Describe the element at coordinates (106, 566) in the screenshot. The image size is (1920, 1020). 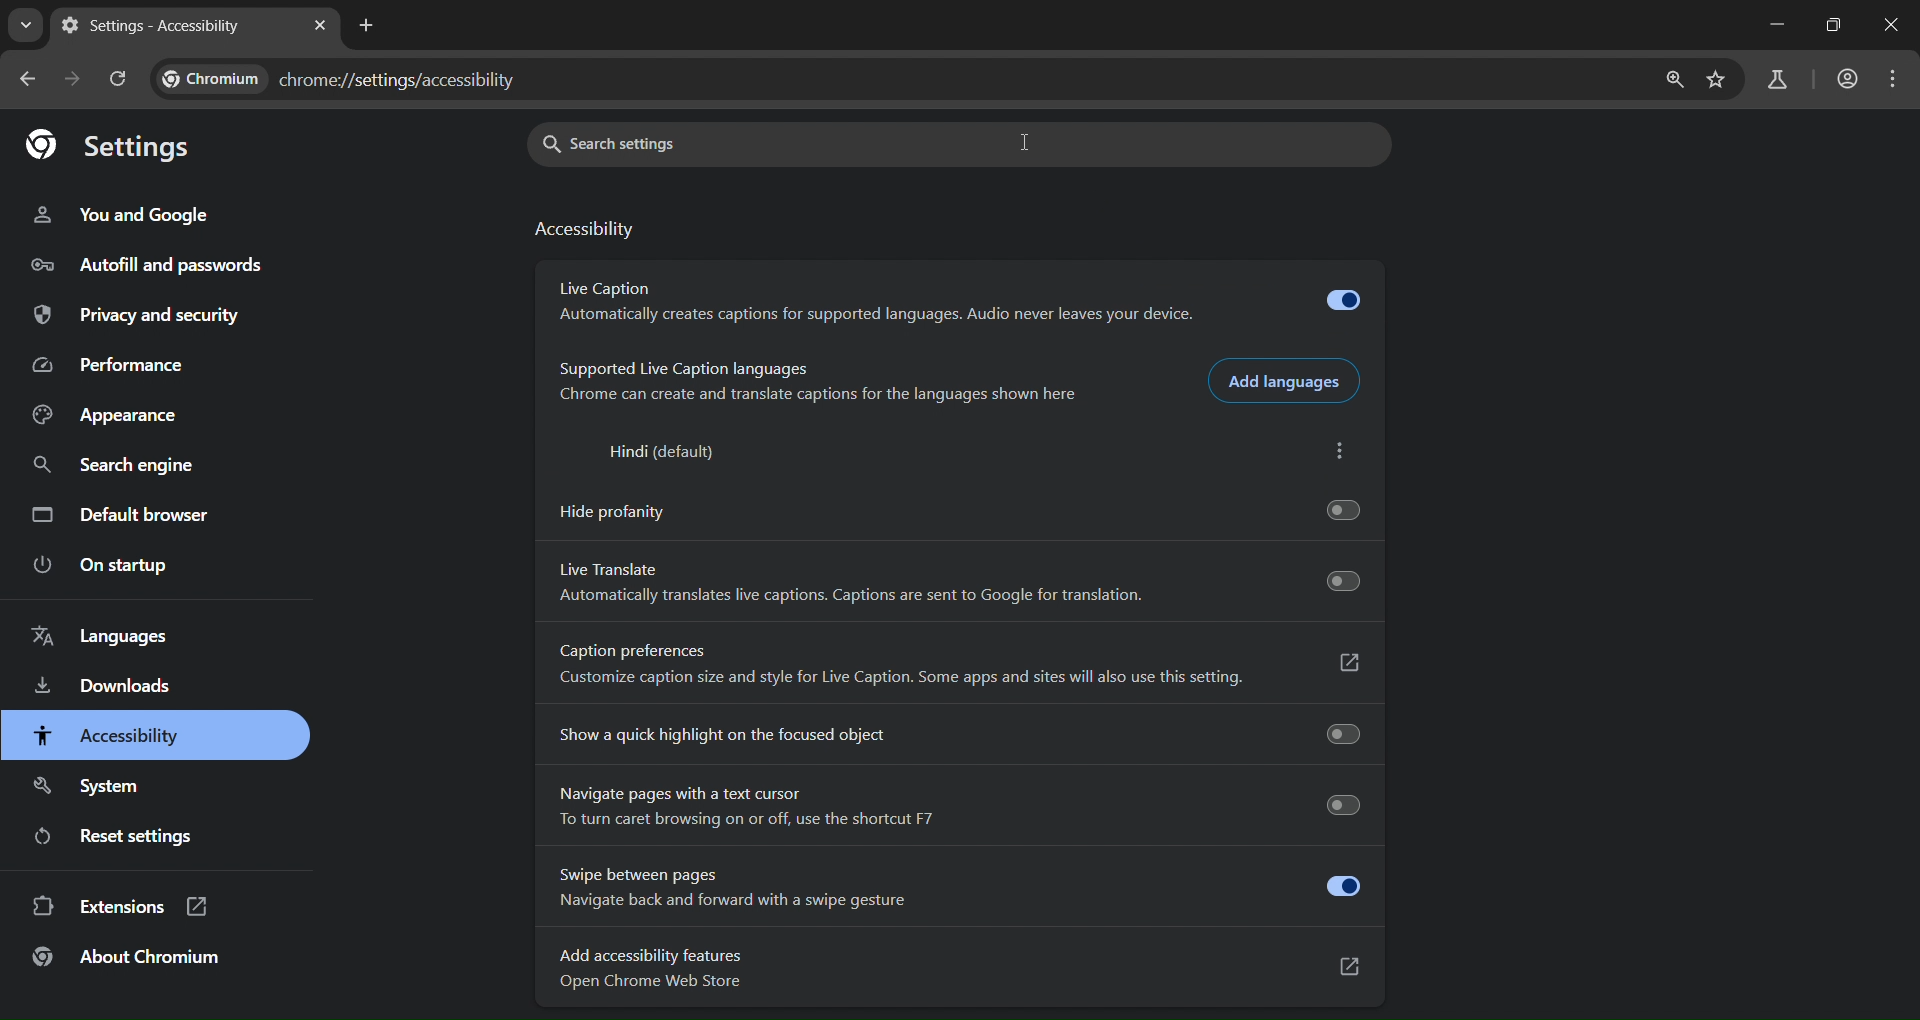
I see `on startup` at that location.